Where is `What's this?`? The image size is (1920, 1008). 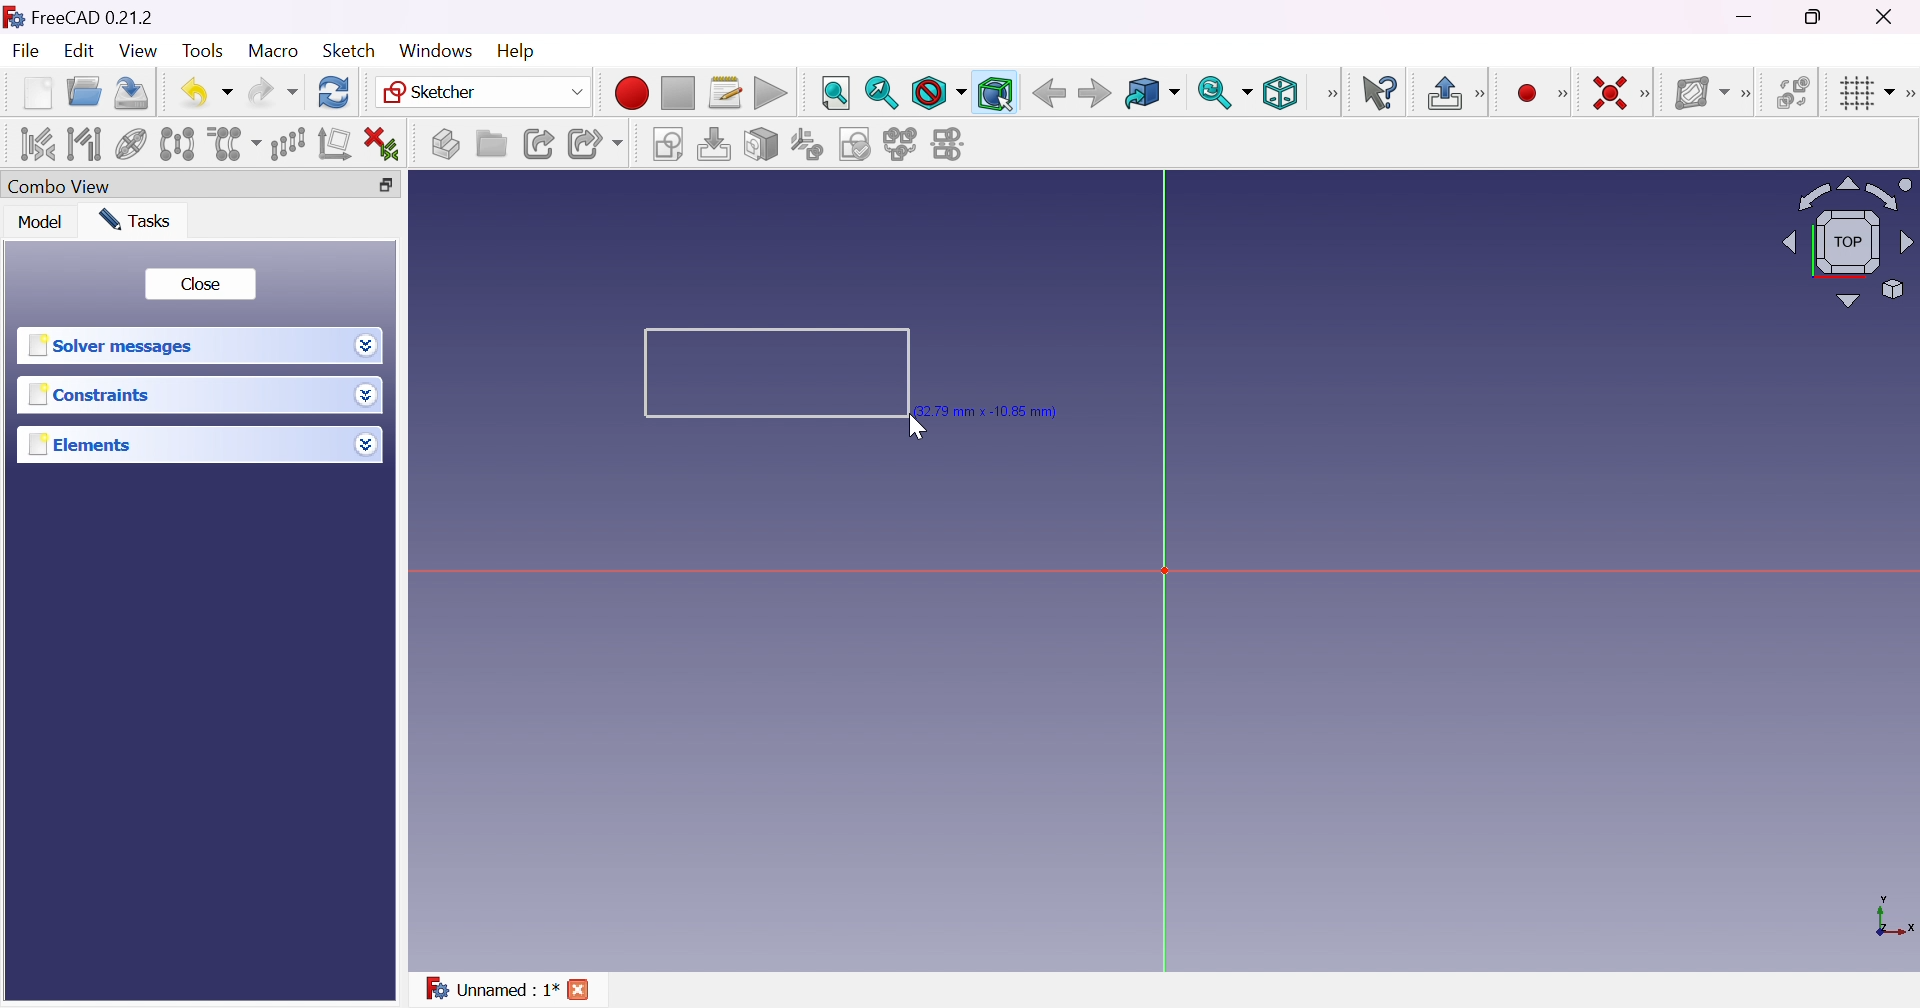
What's this? is located at coordinates (1377, 94).